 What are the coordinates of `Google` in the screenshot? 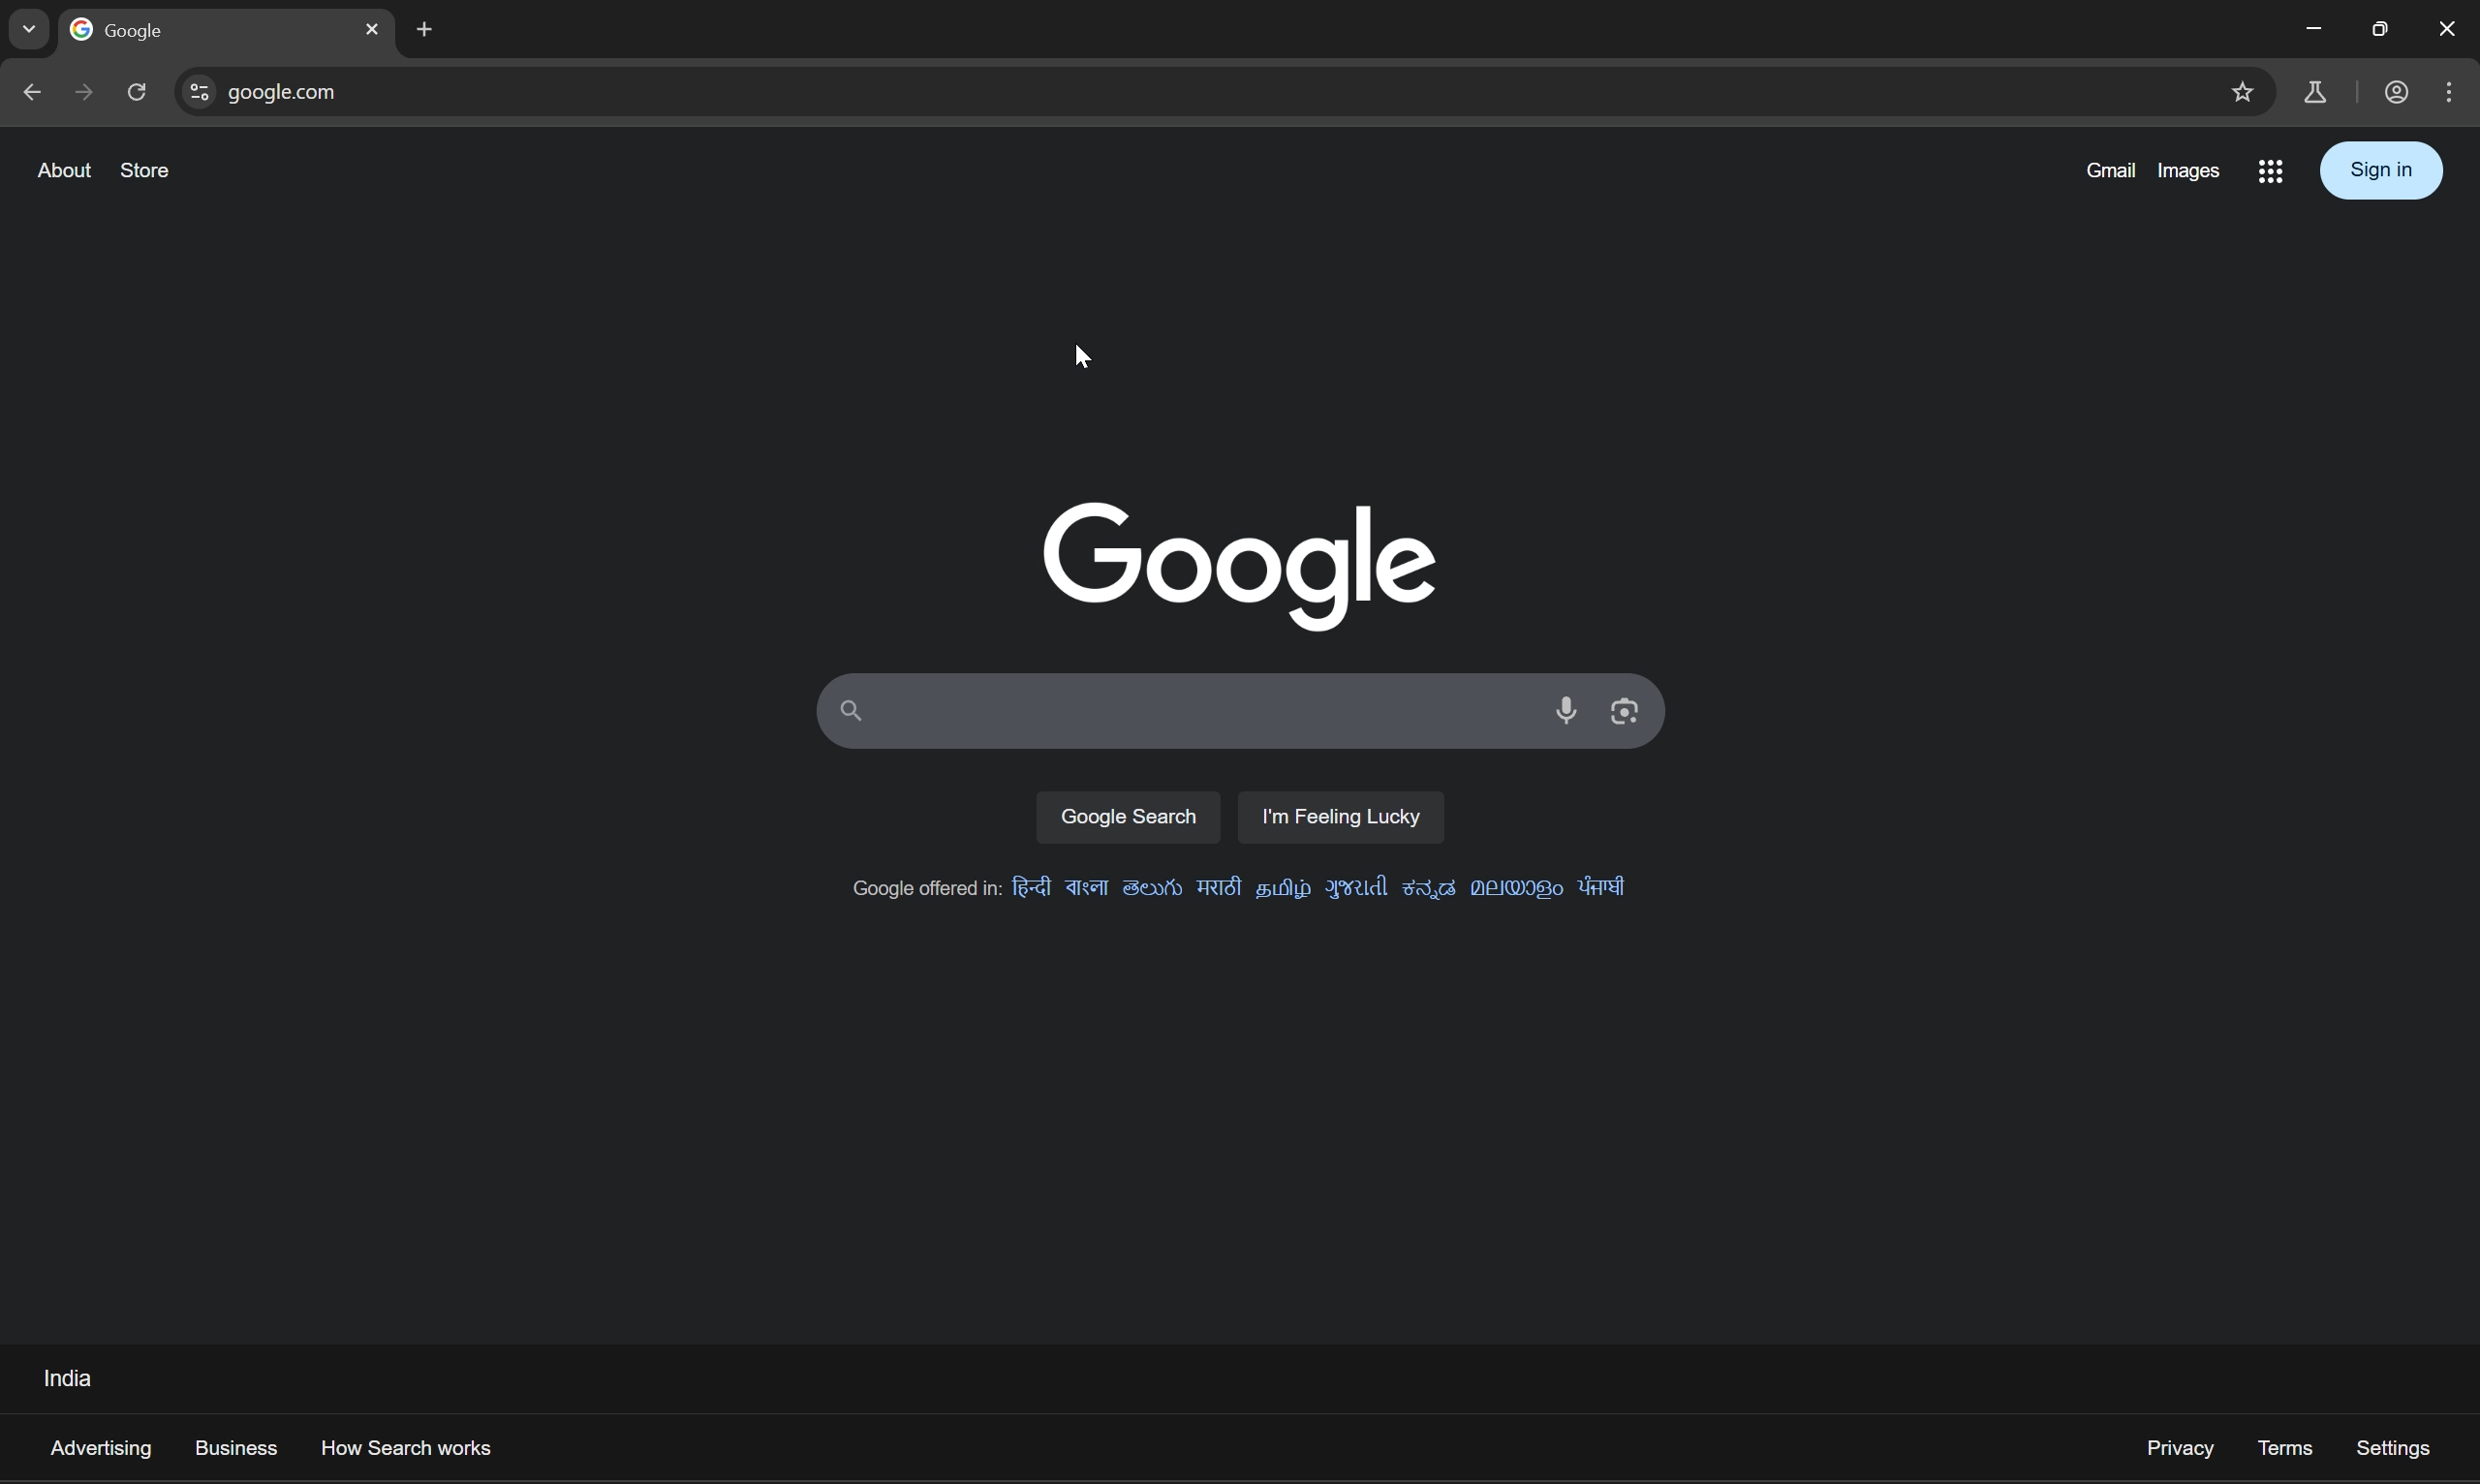 It's located at (1231, 563).